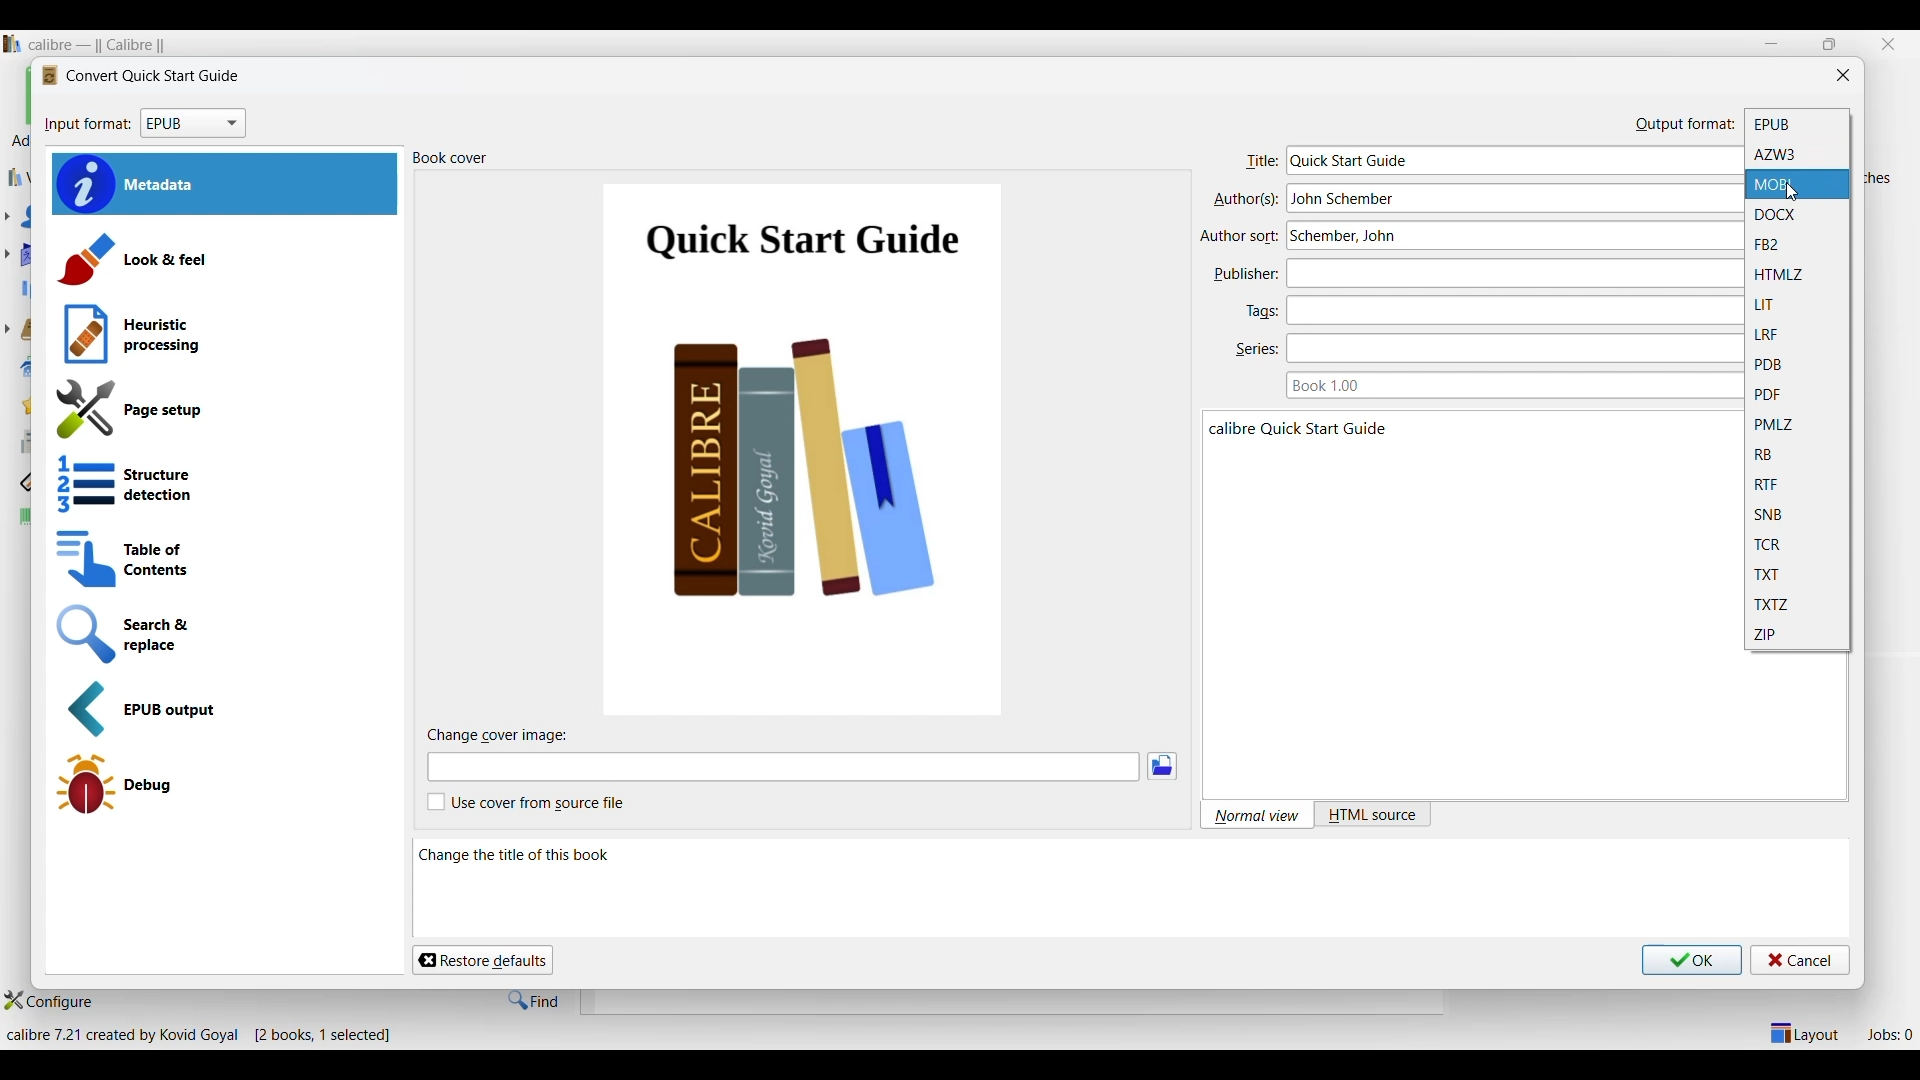  I want to click on Close window, so click(1843, 74).